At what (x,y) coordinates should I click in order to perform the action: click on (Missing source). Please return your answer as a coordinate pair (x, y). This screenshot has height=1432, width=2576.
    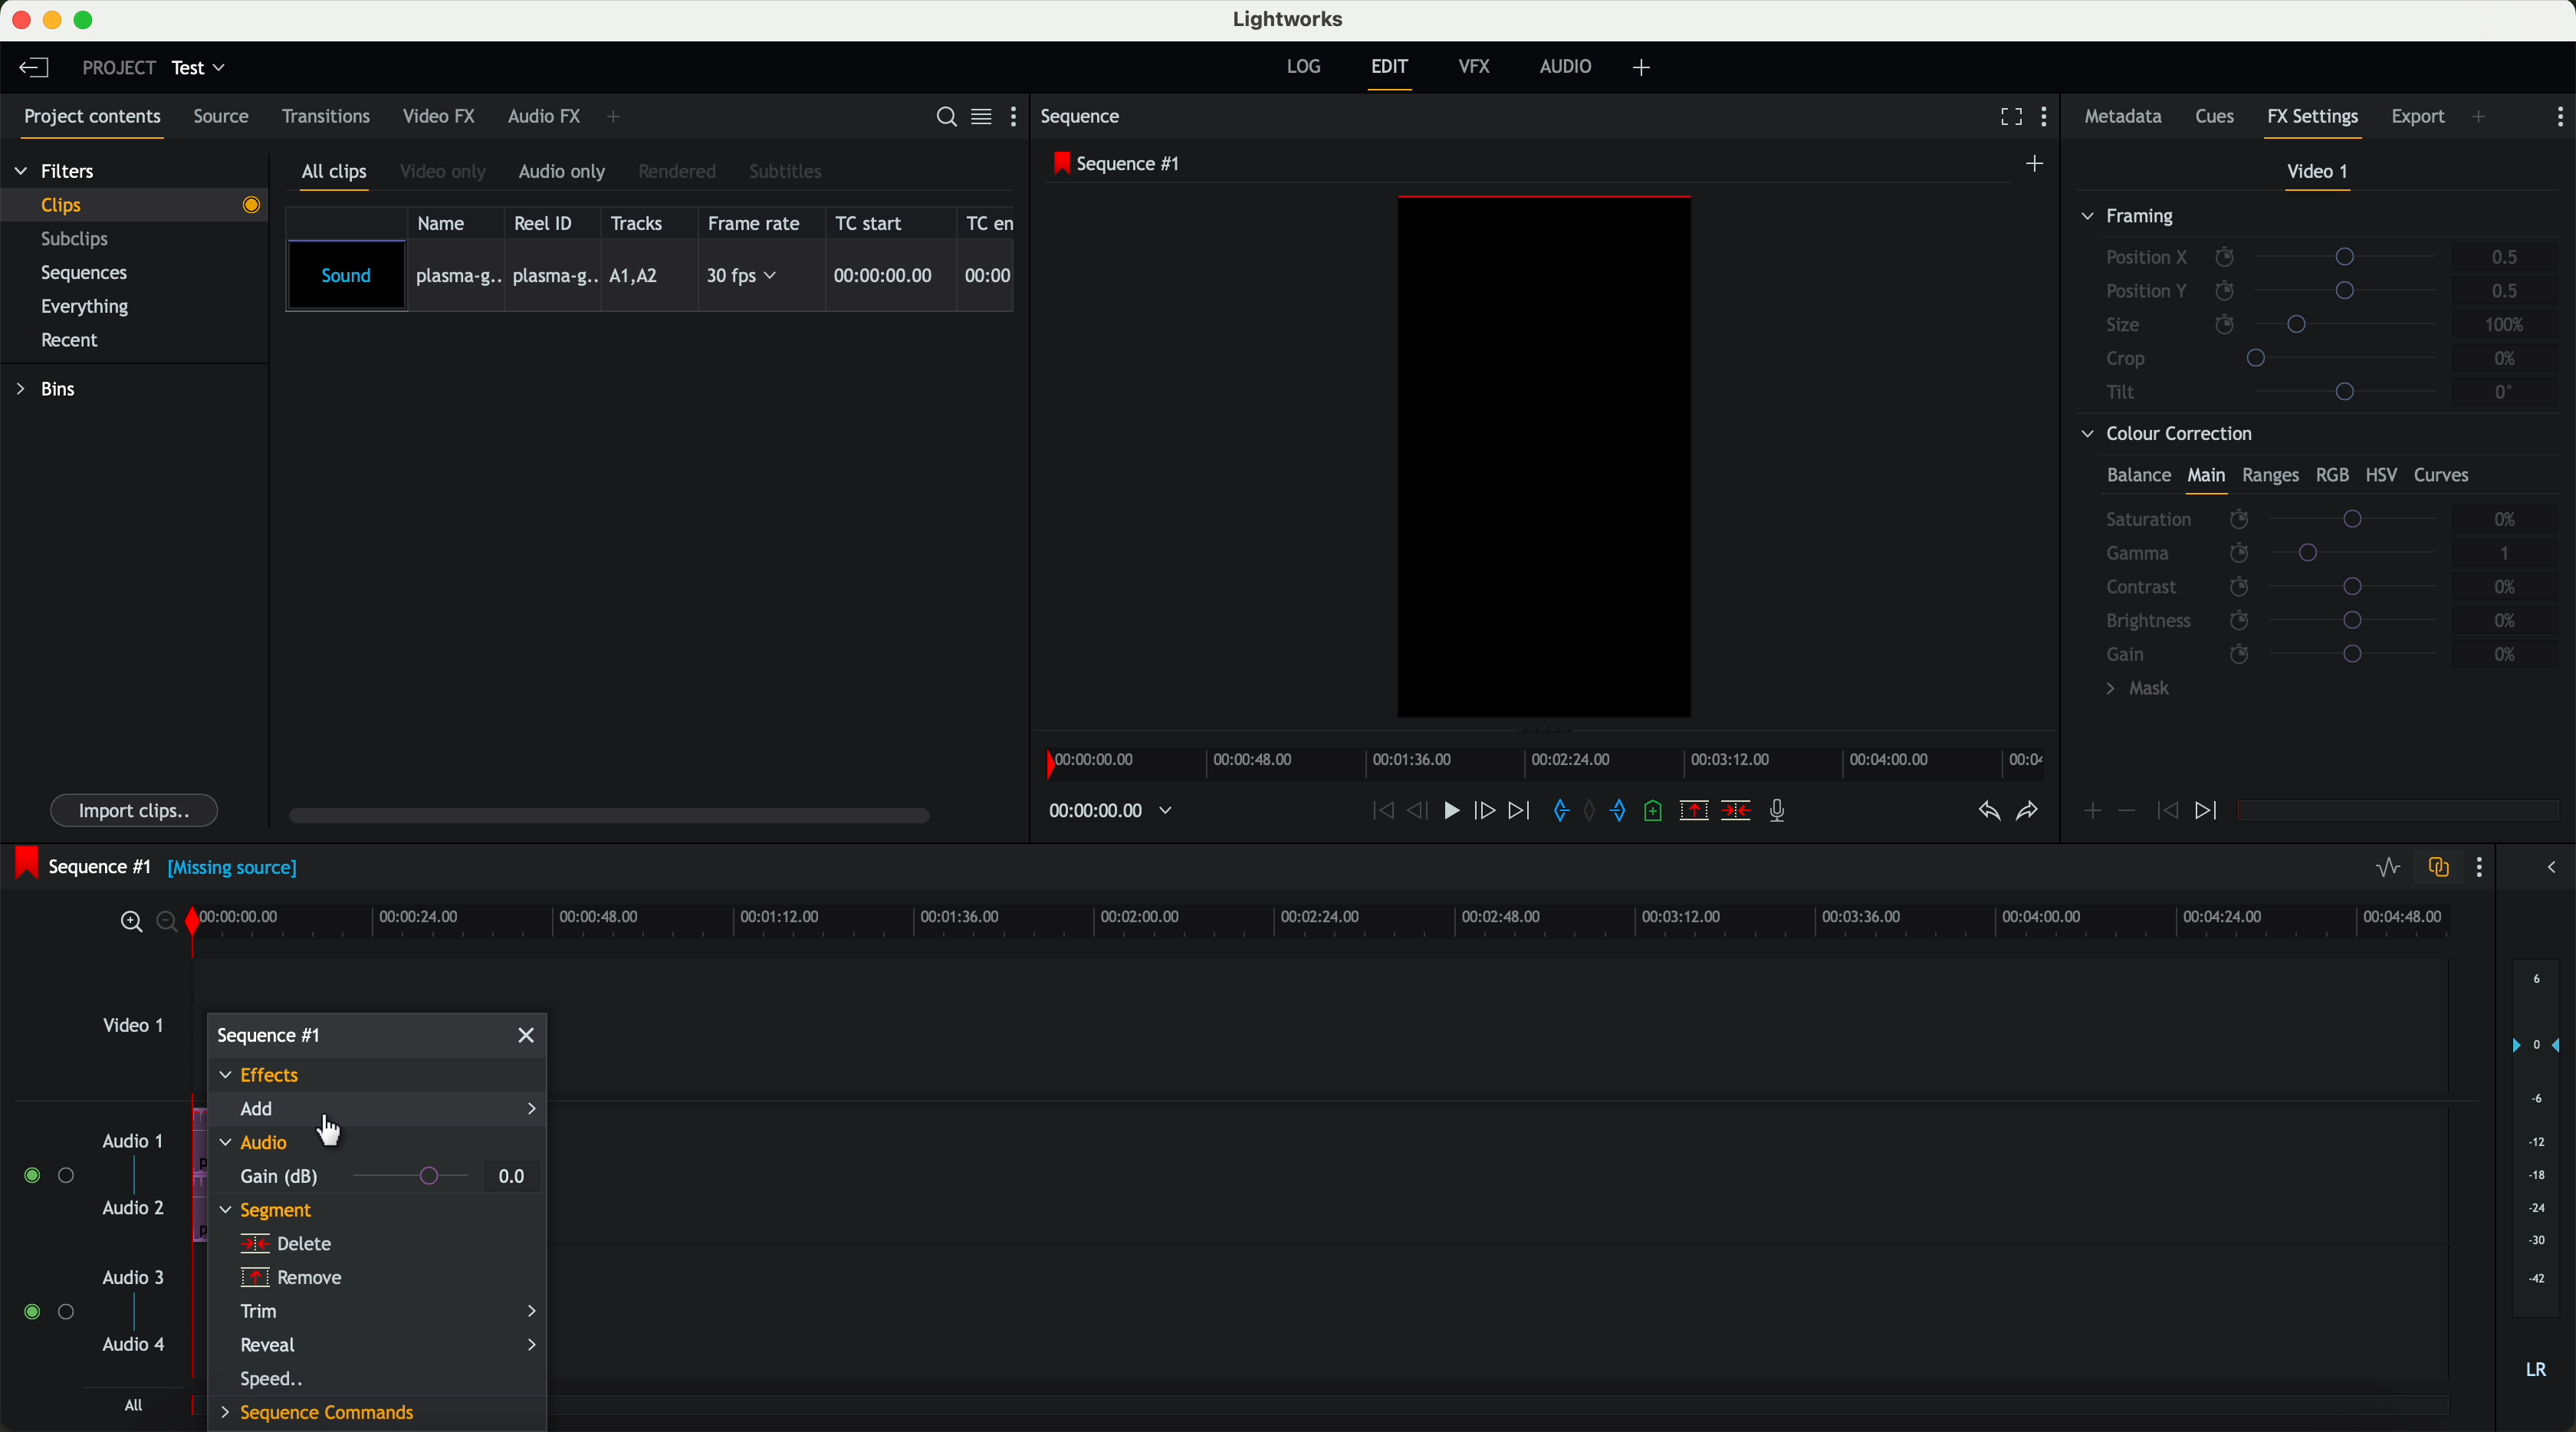
    Looking at the image, I should click on (238, 872).